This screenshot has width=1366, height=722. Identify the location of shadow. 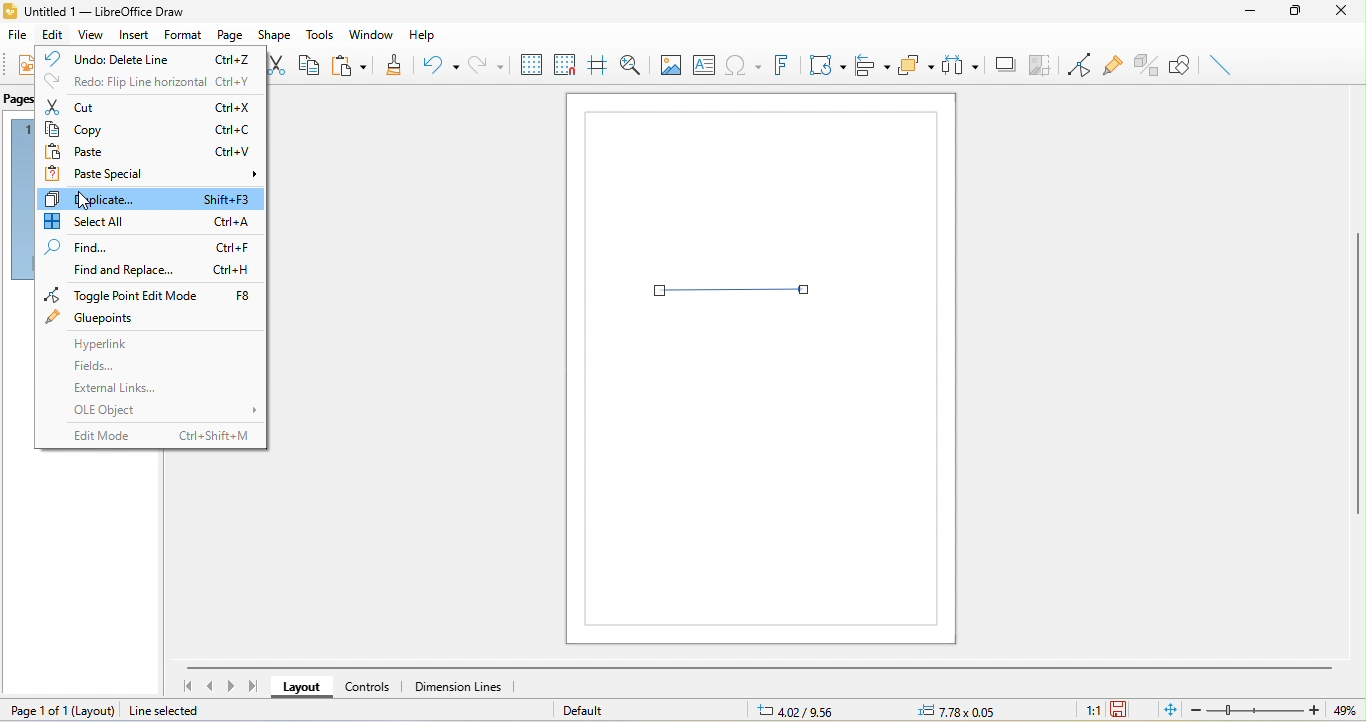
(1006, 65).